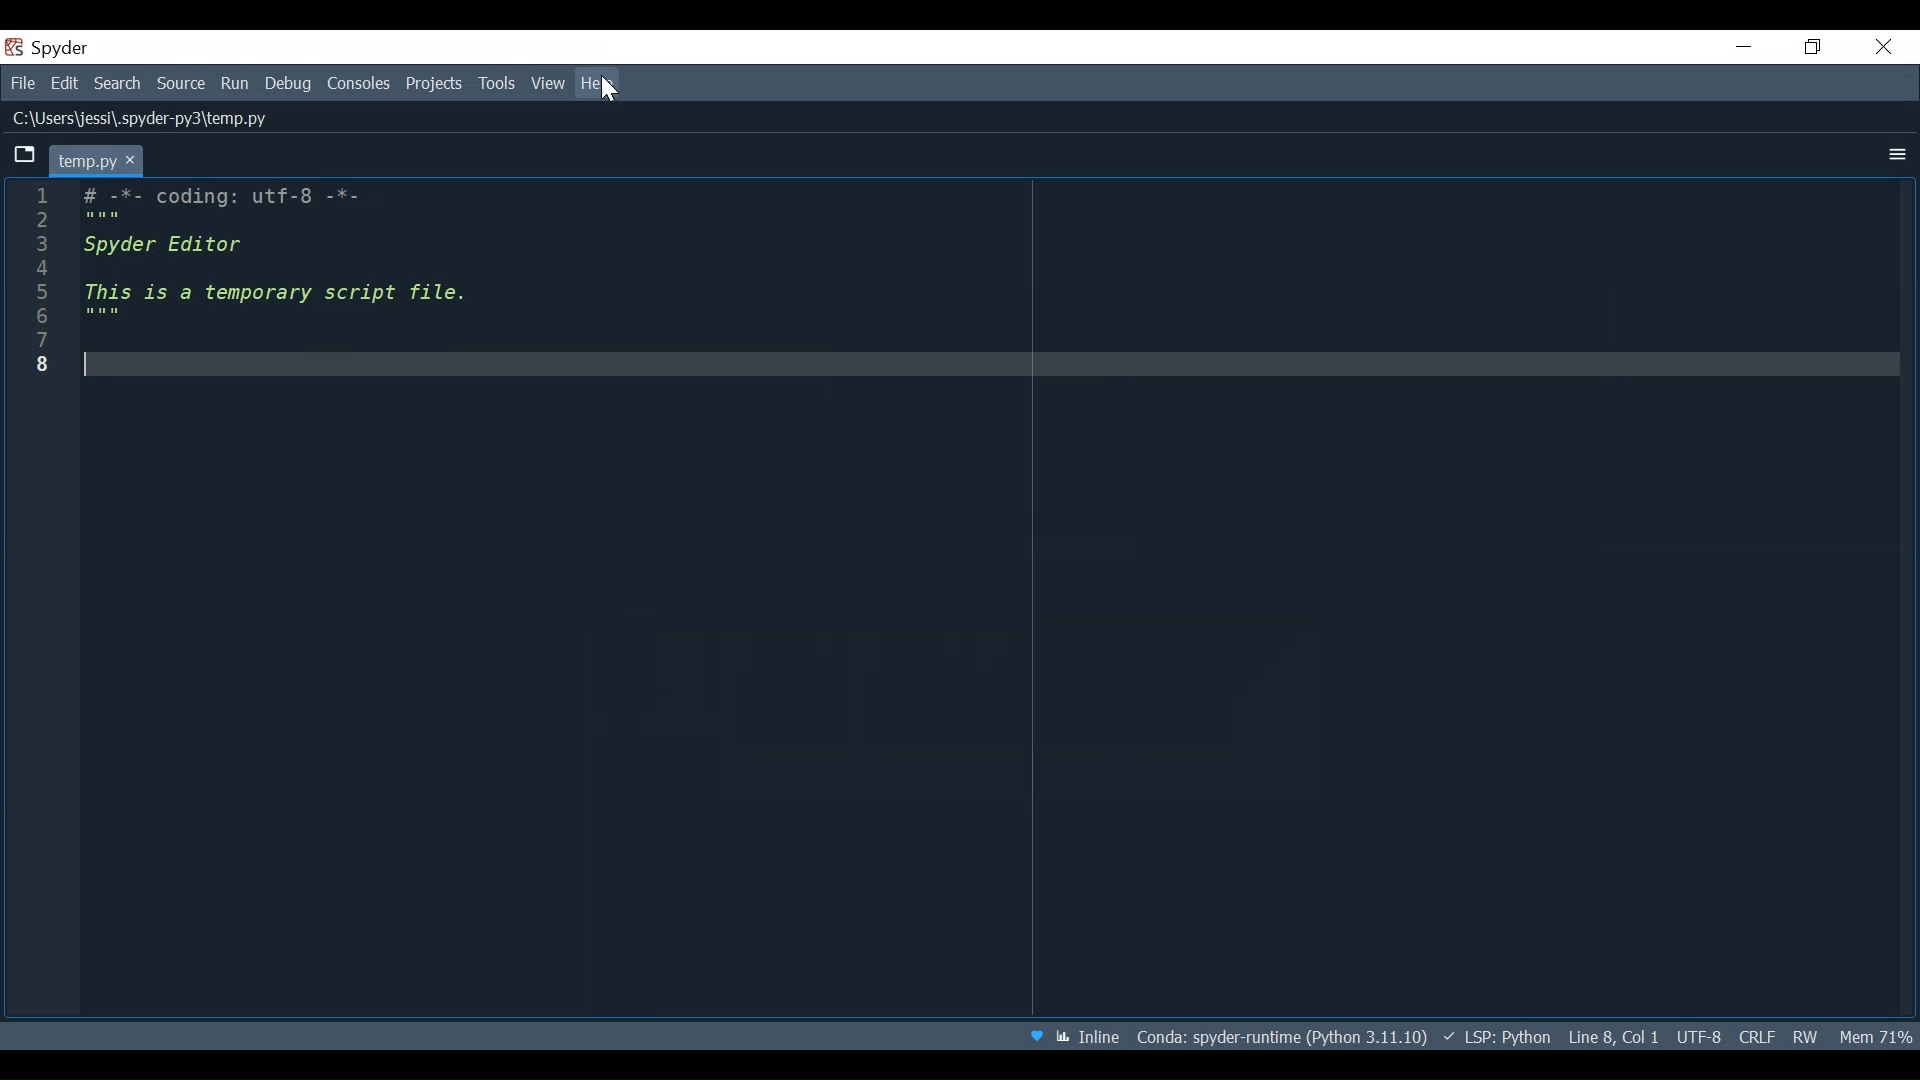 The height and width of the screenshot is (1080, 1920). I want to click on Search, so click(116, 84).